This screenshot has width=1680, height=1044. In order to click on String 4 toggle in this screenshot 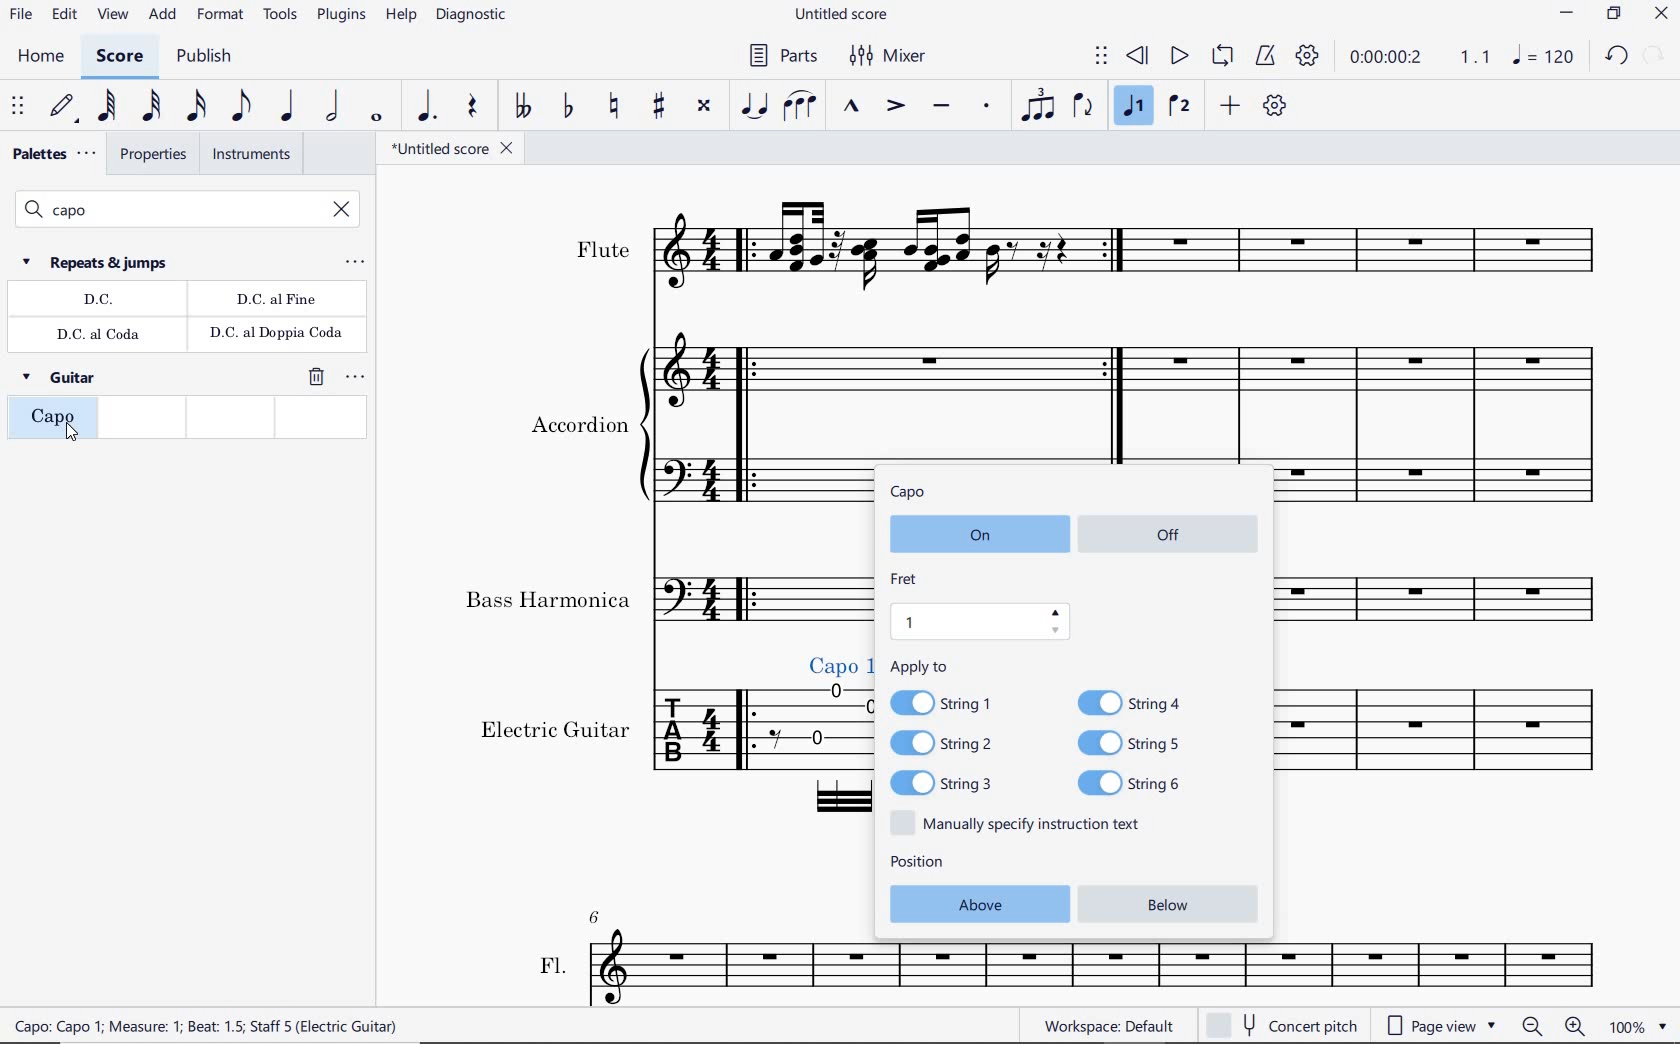, I will do `click(1139, 701)`.